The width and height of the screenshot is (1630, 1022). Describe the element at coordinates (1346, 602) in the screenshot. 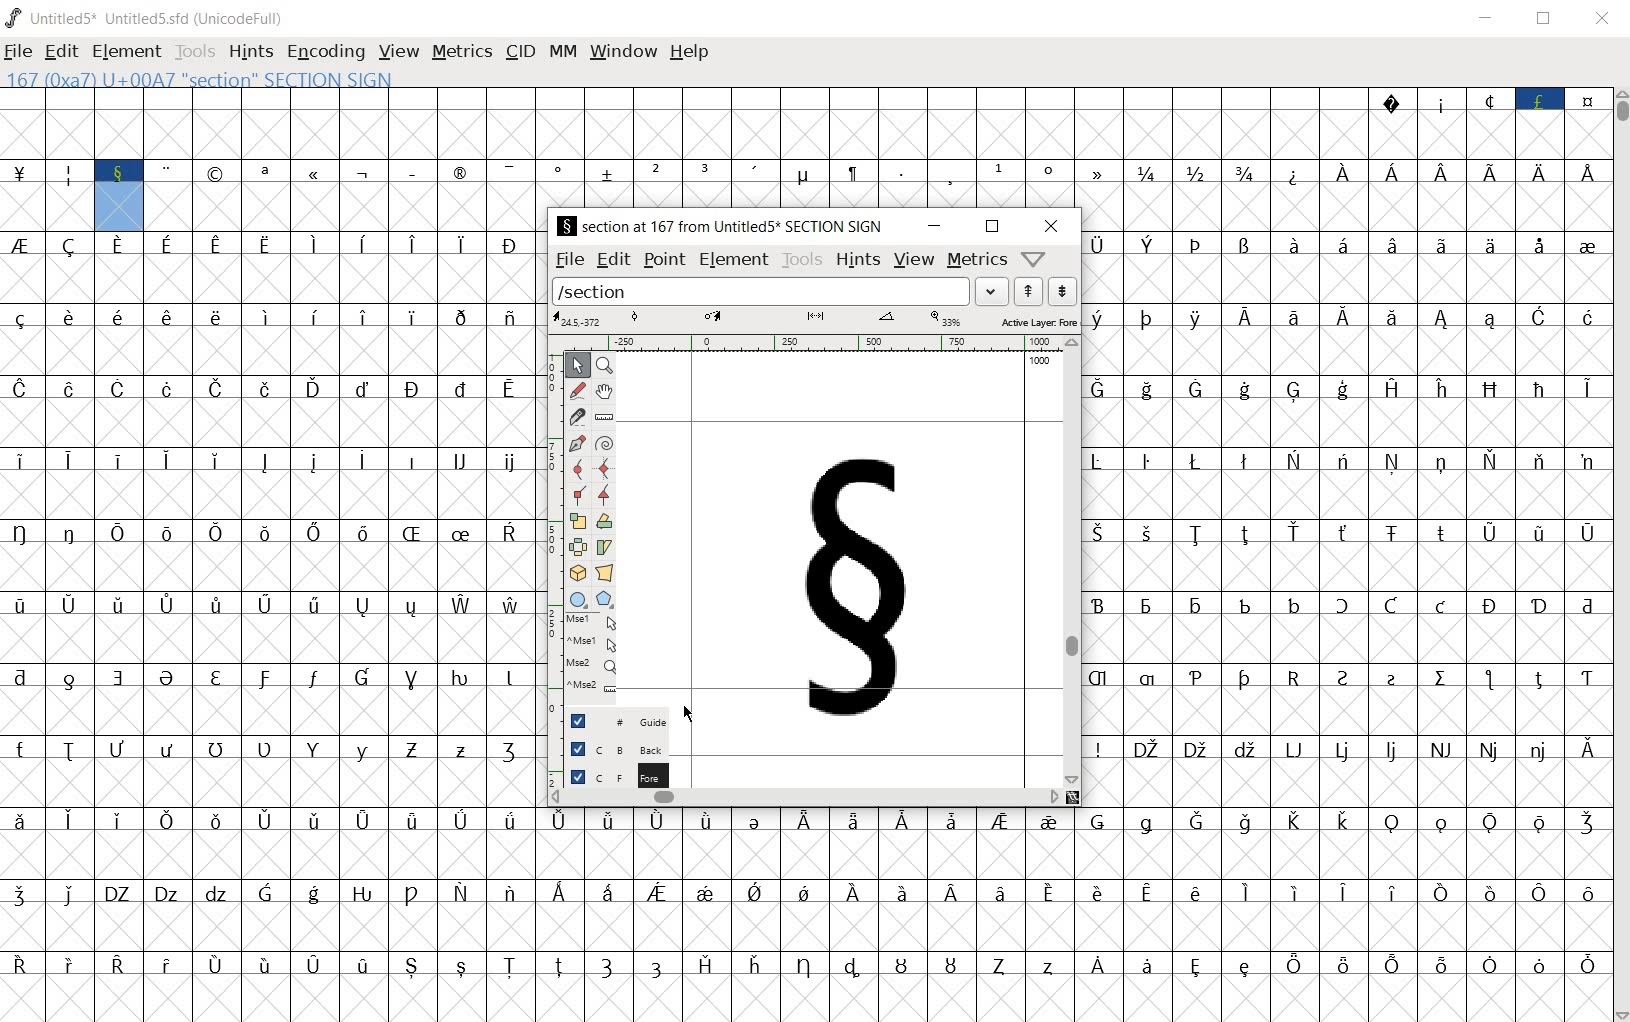

I see `special letters` at that location.